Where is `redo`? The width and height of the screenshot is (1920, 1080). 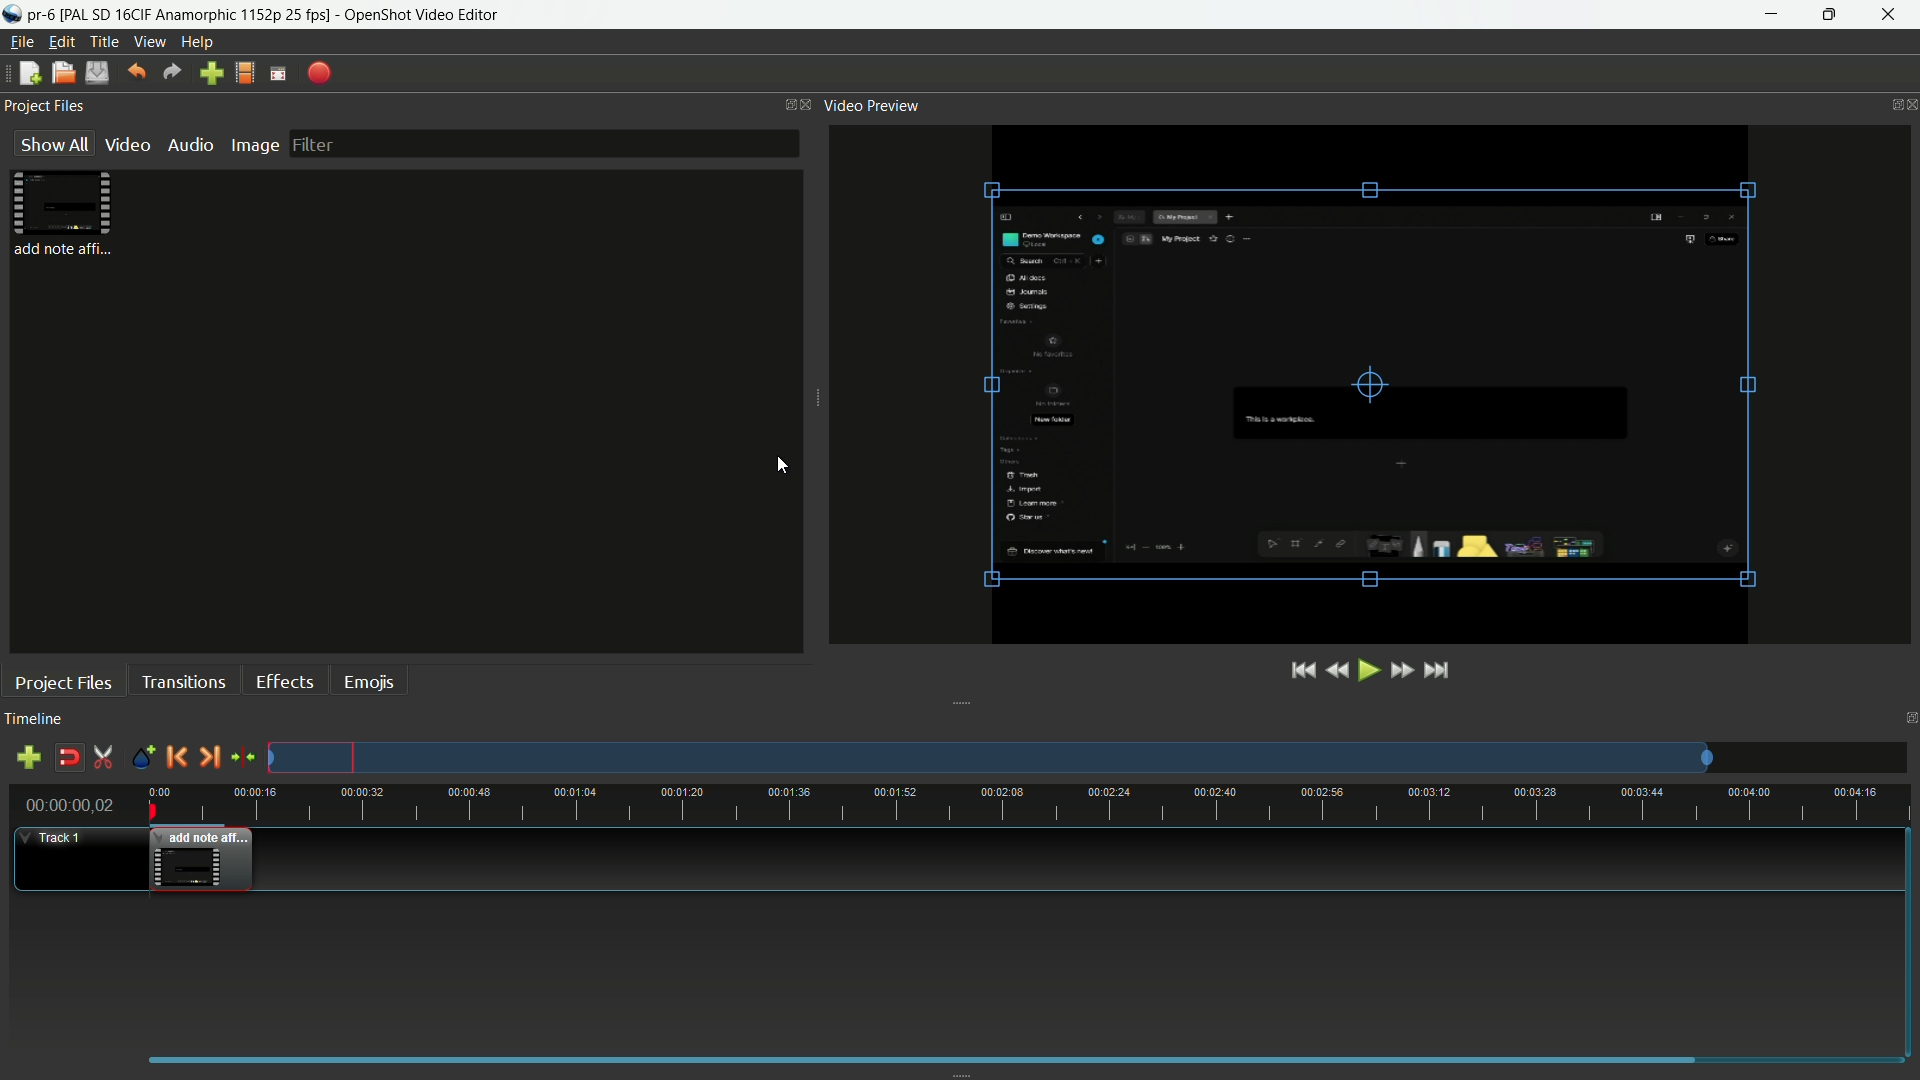
redo is located at coordinates (173, 72).